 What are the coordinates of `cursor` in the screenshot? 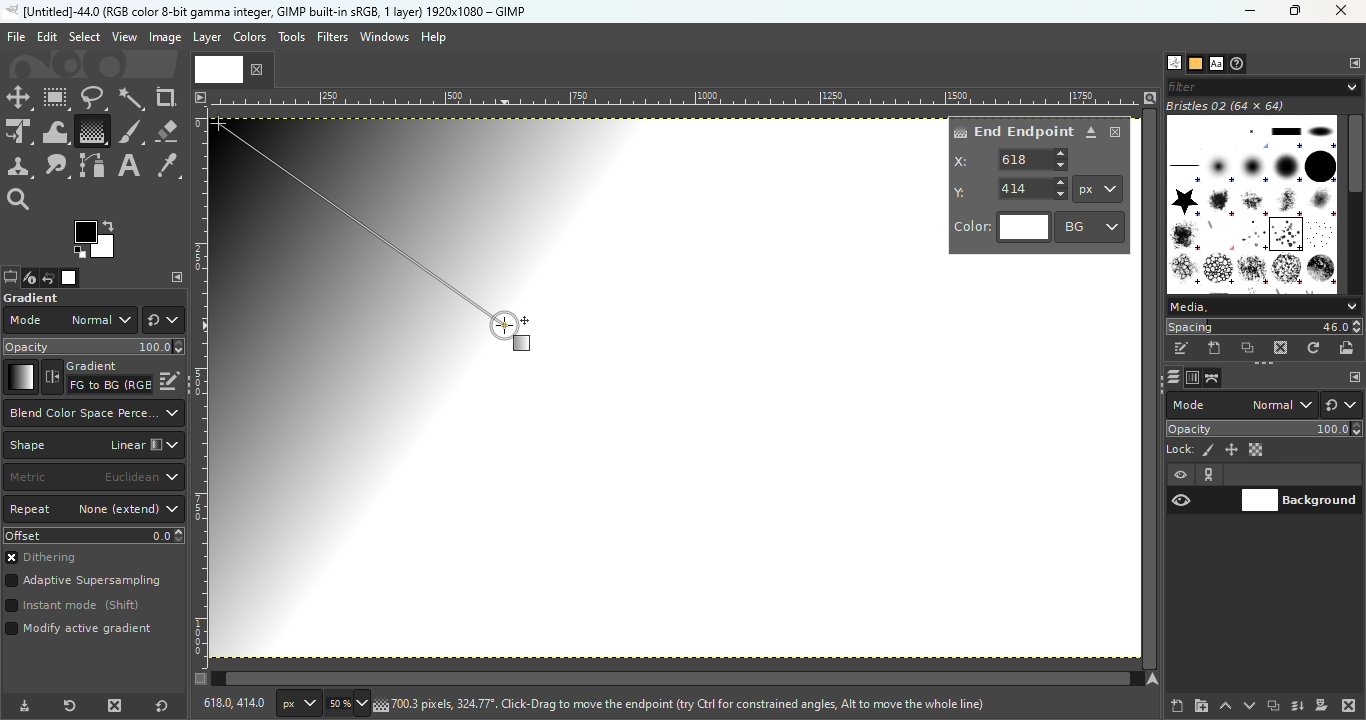 It's located at (510, 328).